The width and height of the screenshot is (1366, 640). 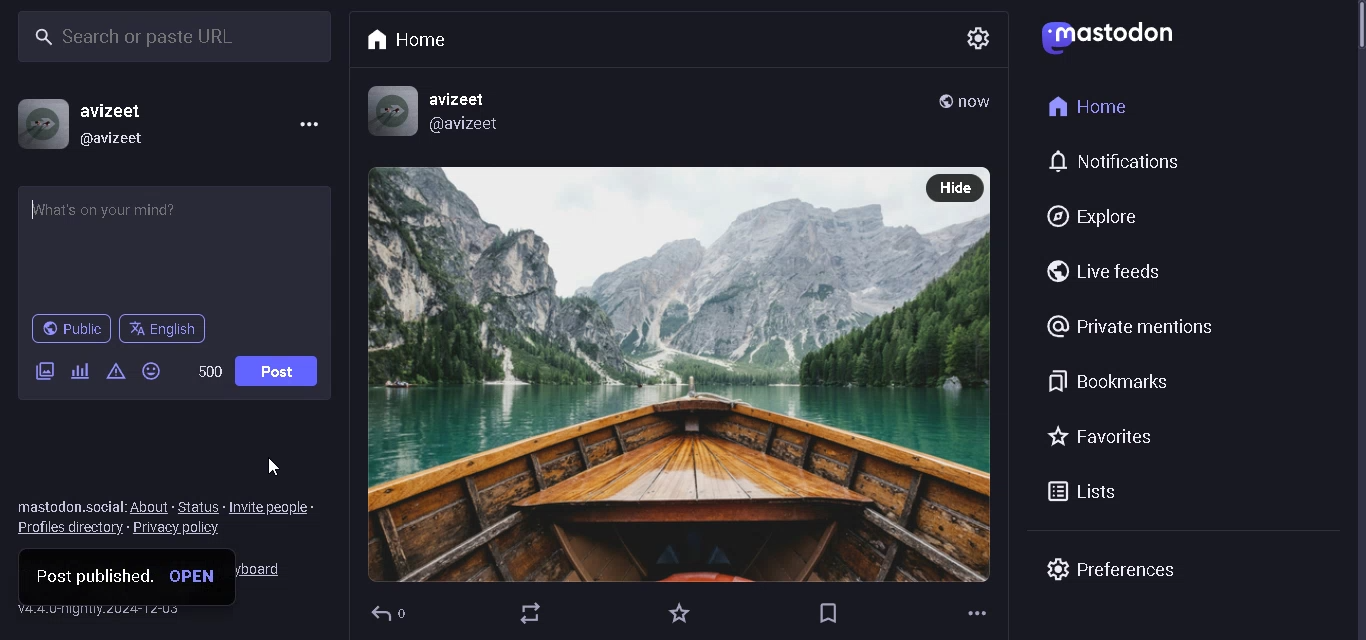 I want to click on whats on your mind, so click(x=176, y=246).